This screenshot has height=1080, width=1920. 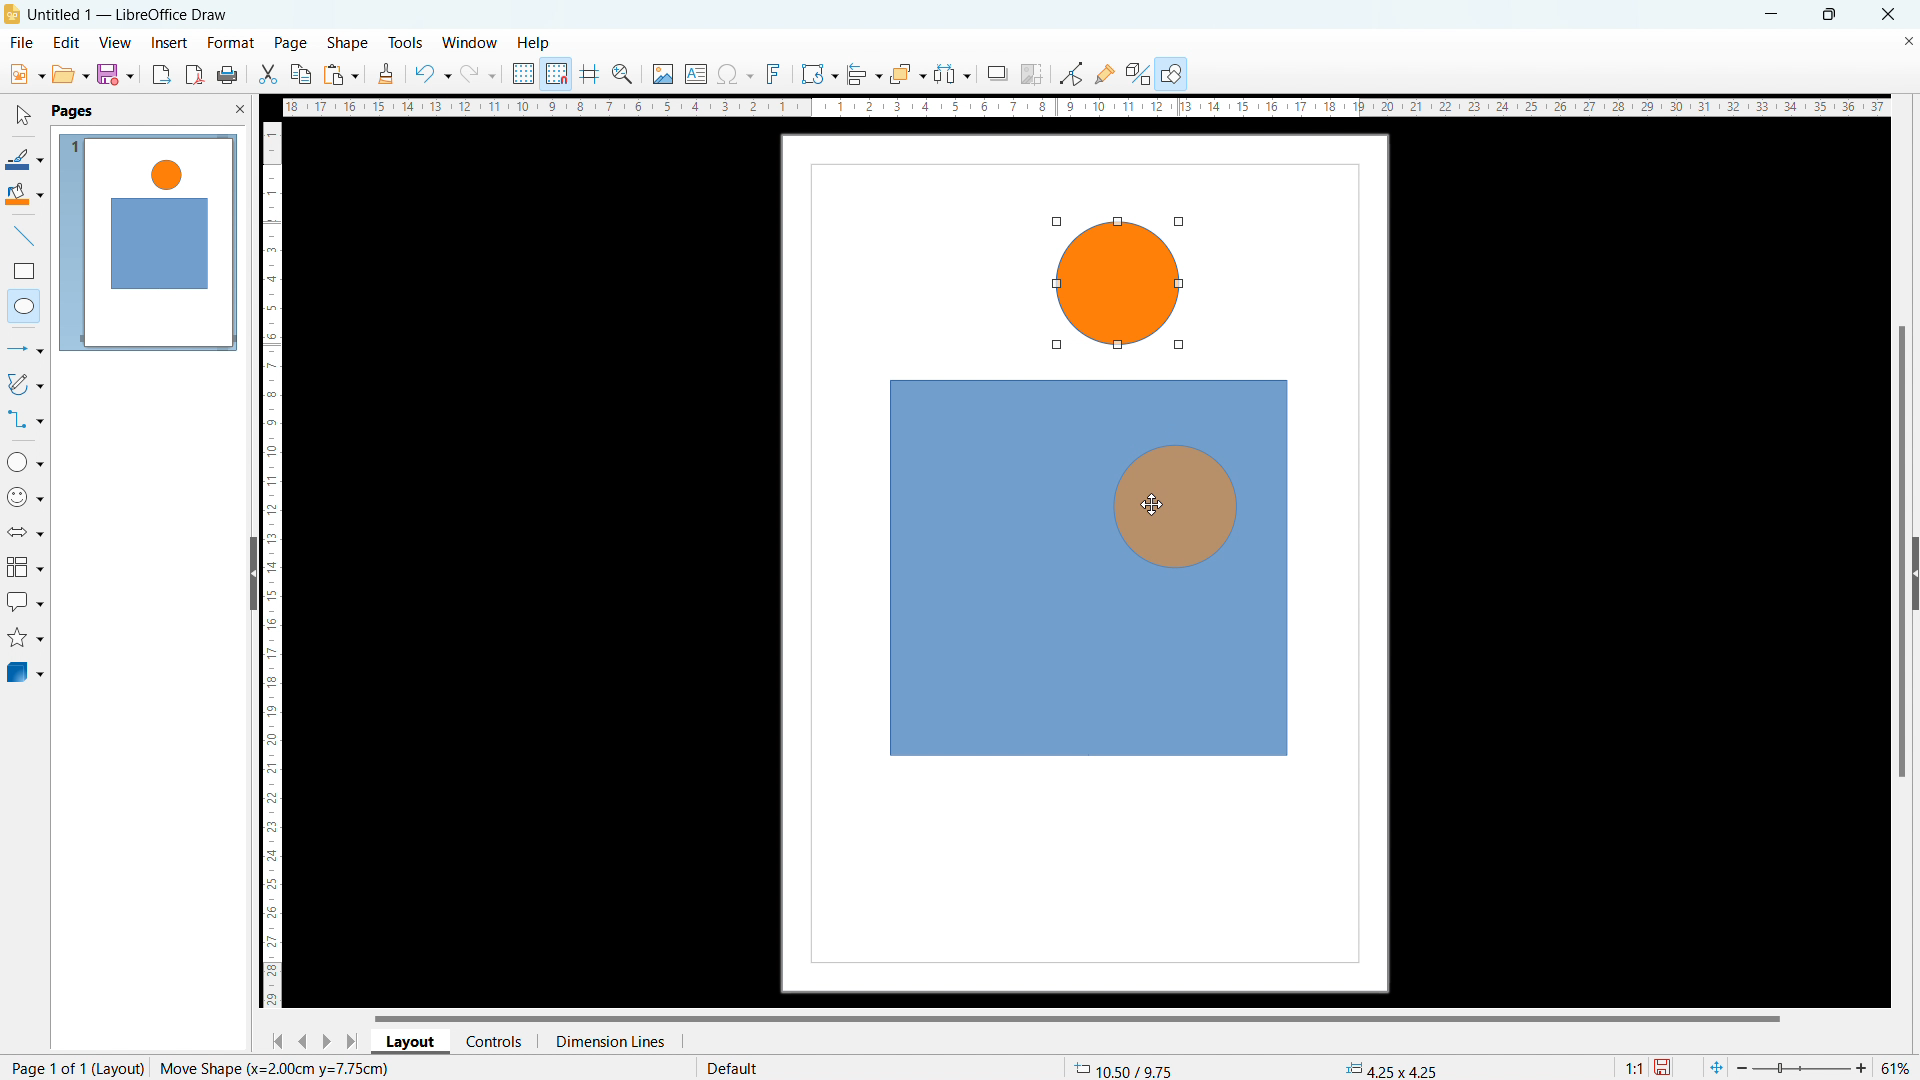 What do you see at coordinates (24, 305) in the screenshot?
I see `elipse` at bounding box center [24, 305].